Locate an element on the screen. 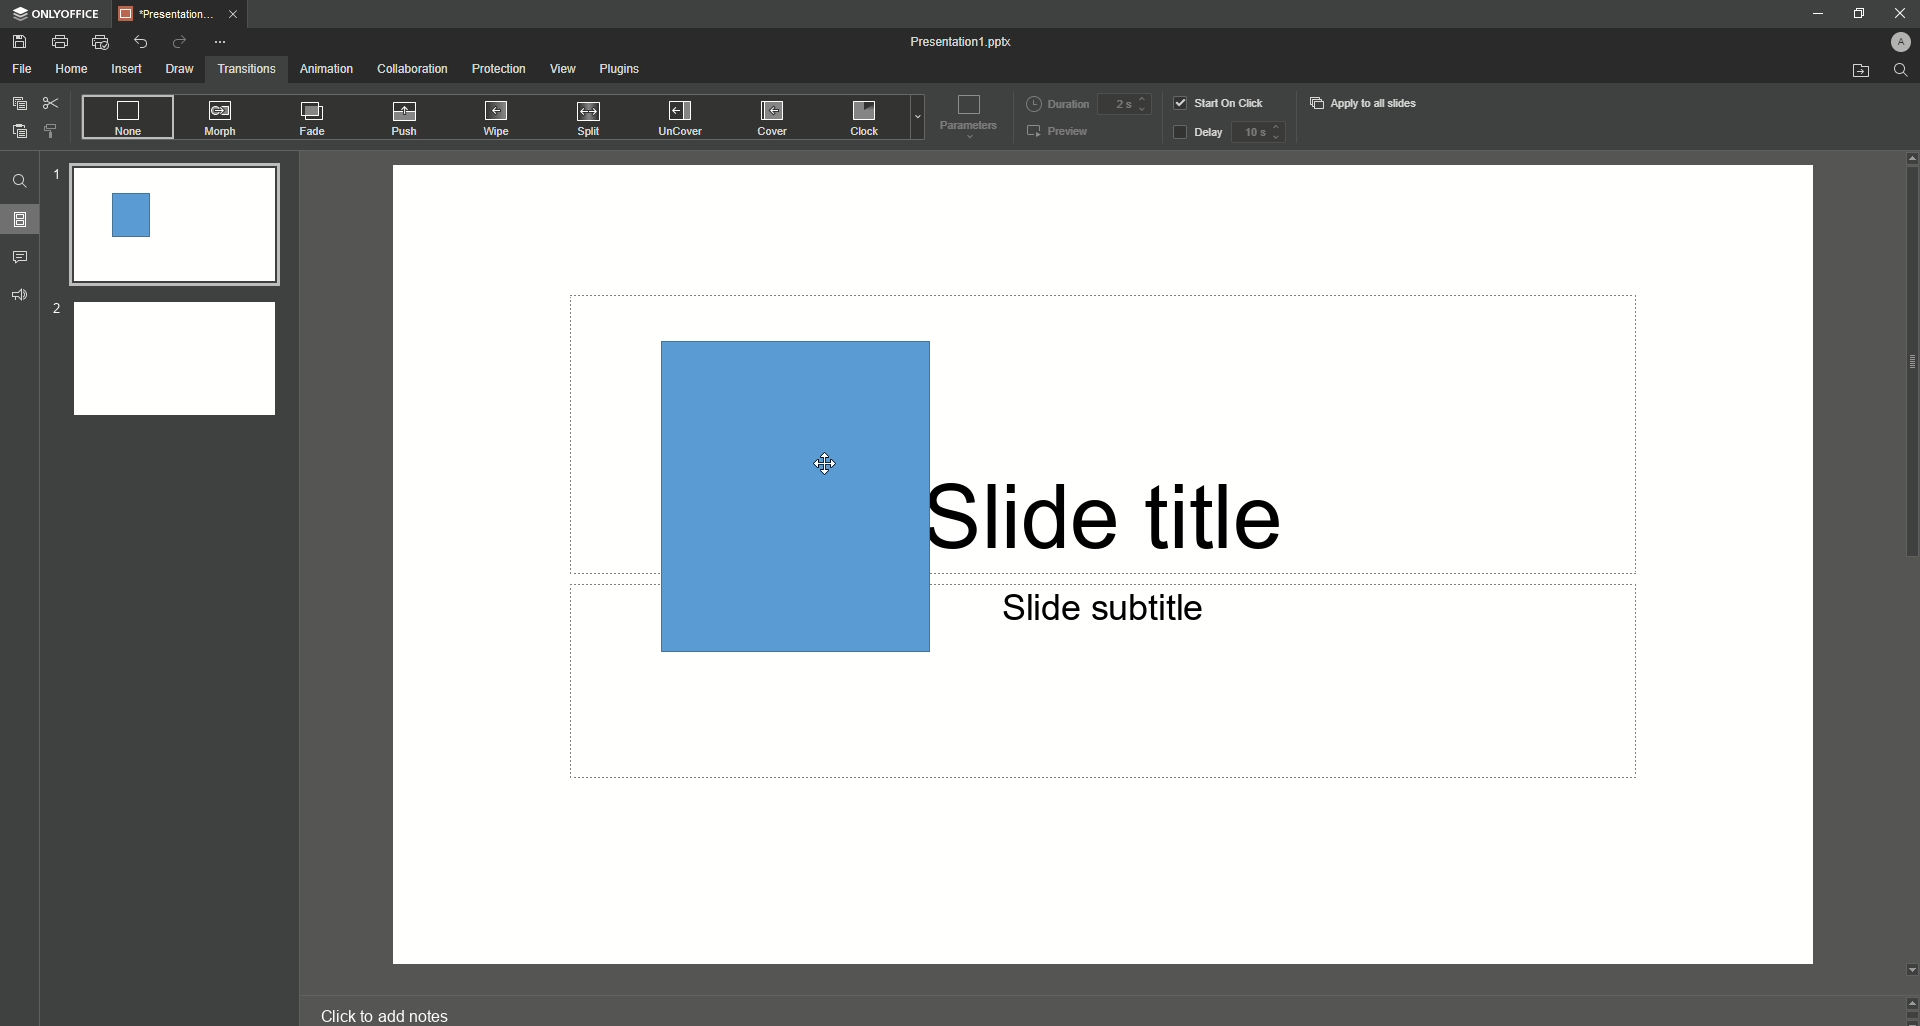 The height and width of the screenshot is (1026, 1920). Slide 2 preview is located at coordinates (172, 363).